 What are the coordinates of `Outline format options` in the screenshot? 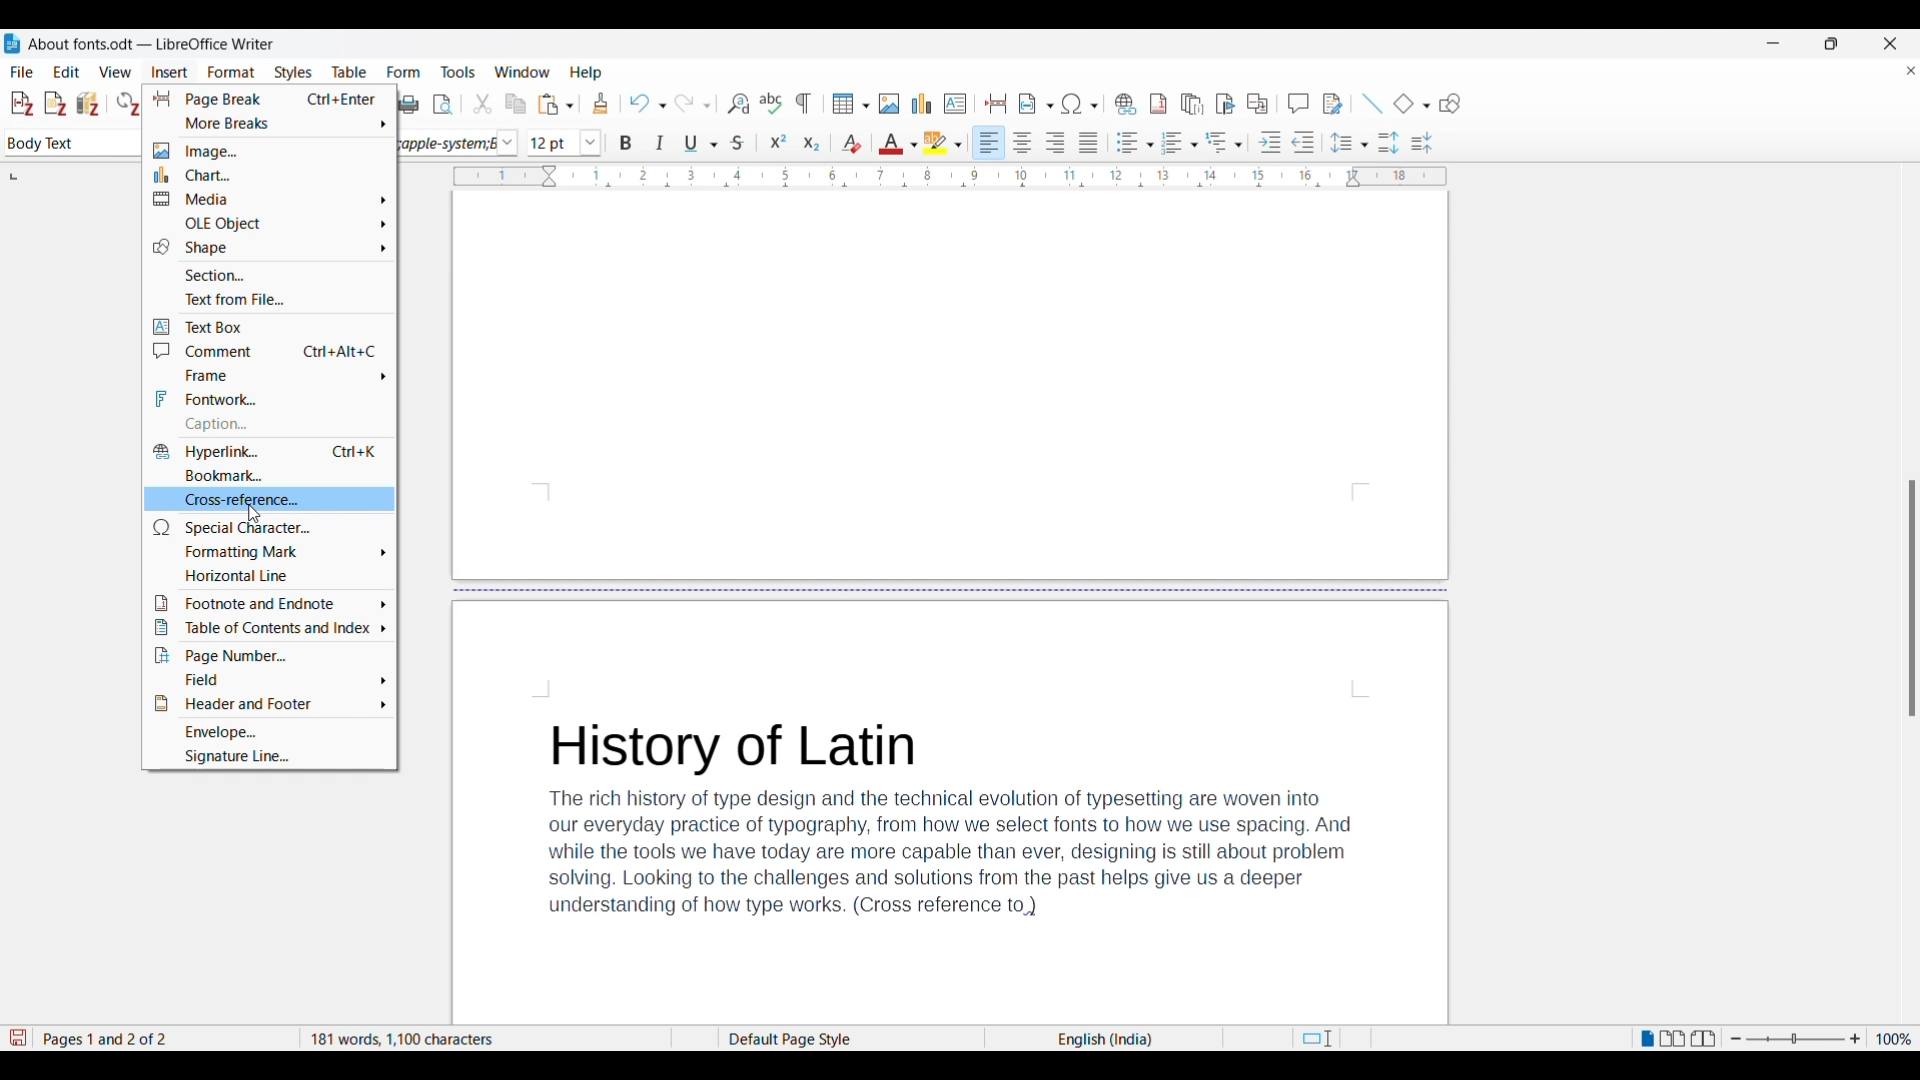 It's located at (1225, 142).